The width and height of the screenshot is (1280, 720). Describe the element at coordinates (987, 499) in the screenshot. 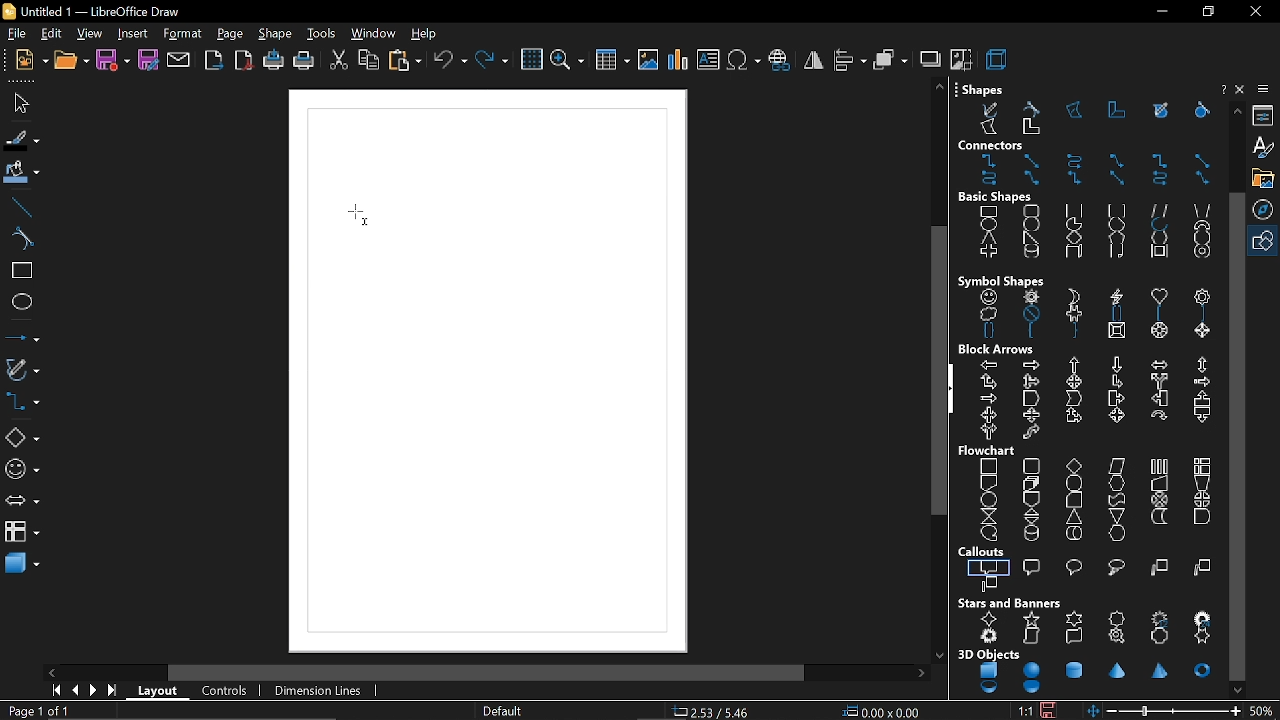

I see `connector` at that location.